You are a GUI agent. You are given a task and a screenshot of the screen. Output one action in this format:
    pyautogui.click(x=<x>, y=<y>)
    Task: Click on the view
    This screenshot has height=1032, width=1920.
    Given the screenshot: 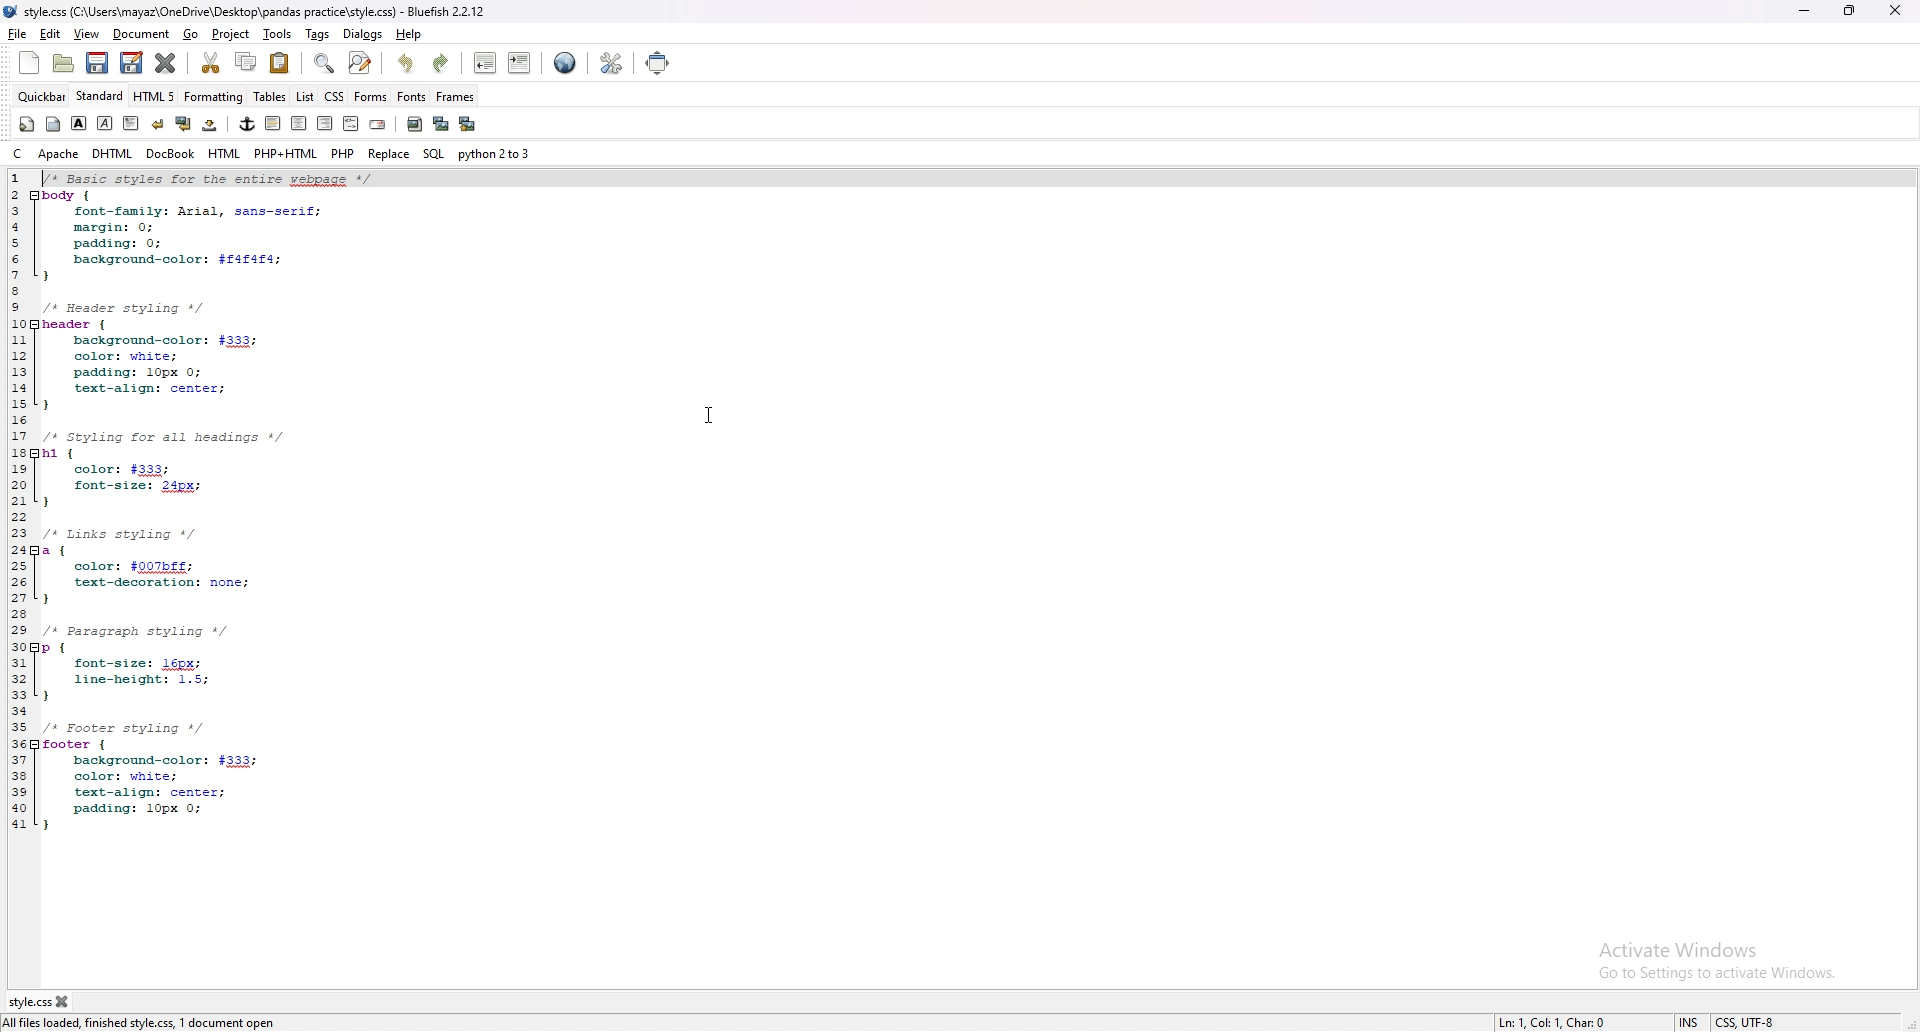 What is the action you would take?
    pyautogui.click(x=86, y=34)
    